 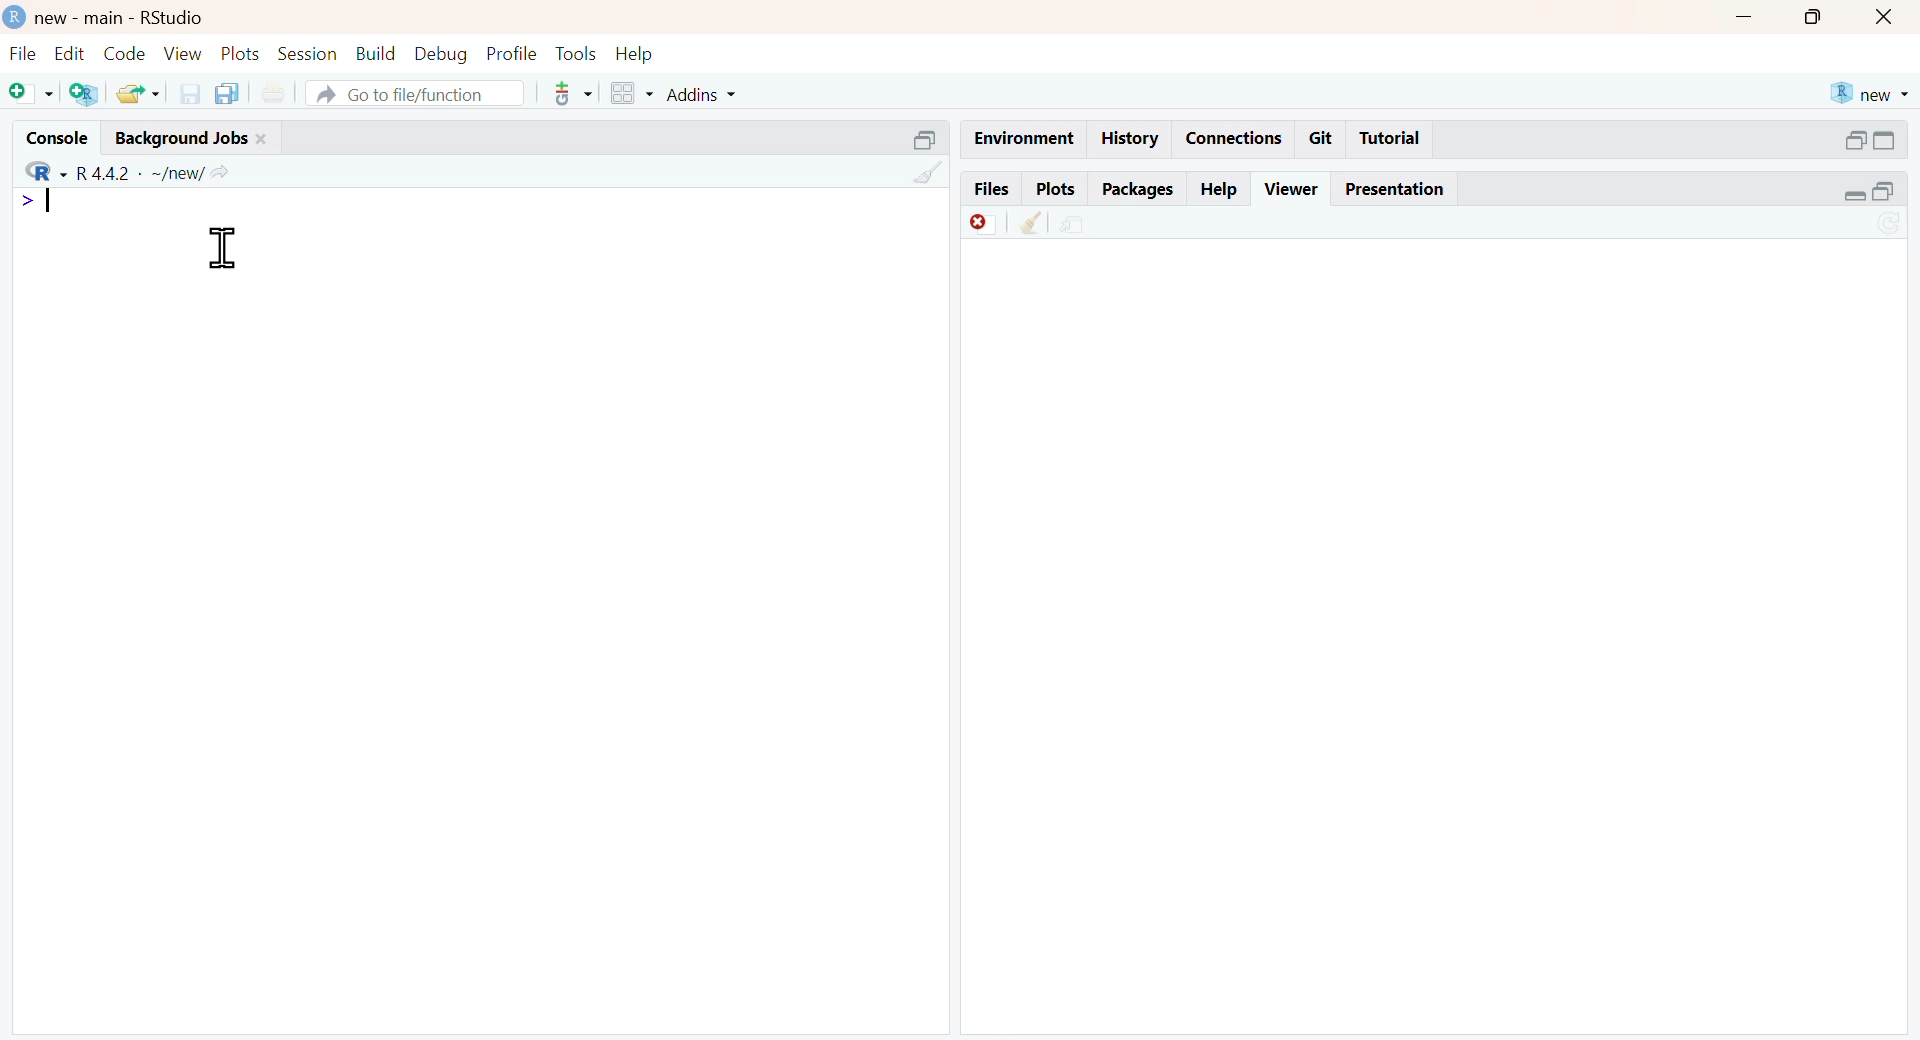 What do you see at coordinates (48, 201) in the screenshot?
I see `typing indicator` at bounding box center [48, 201].